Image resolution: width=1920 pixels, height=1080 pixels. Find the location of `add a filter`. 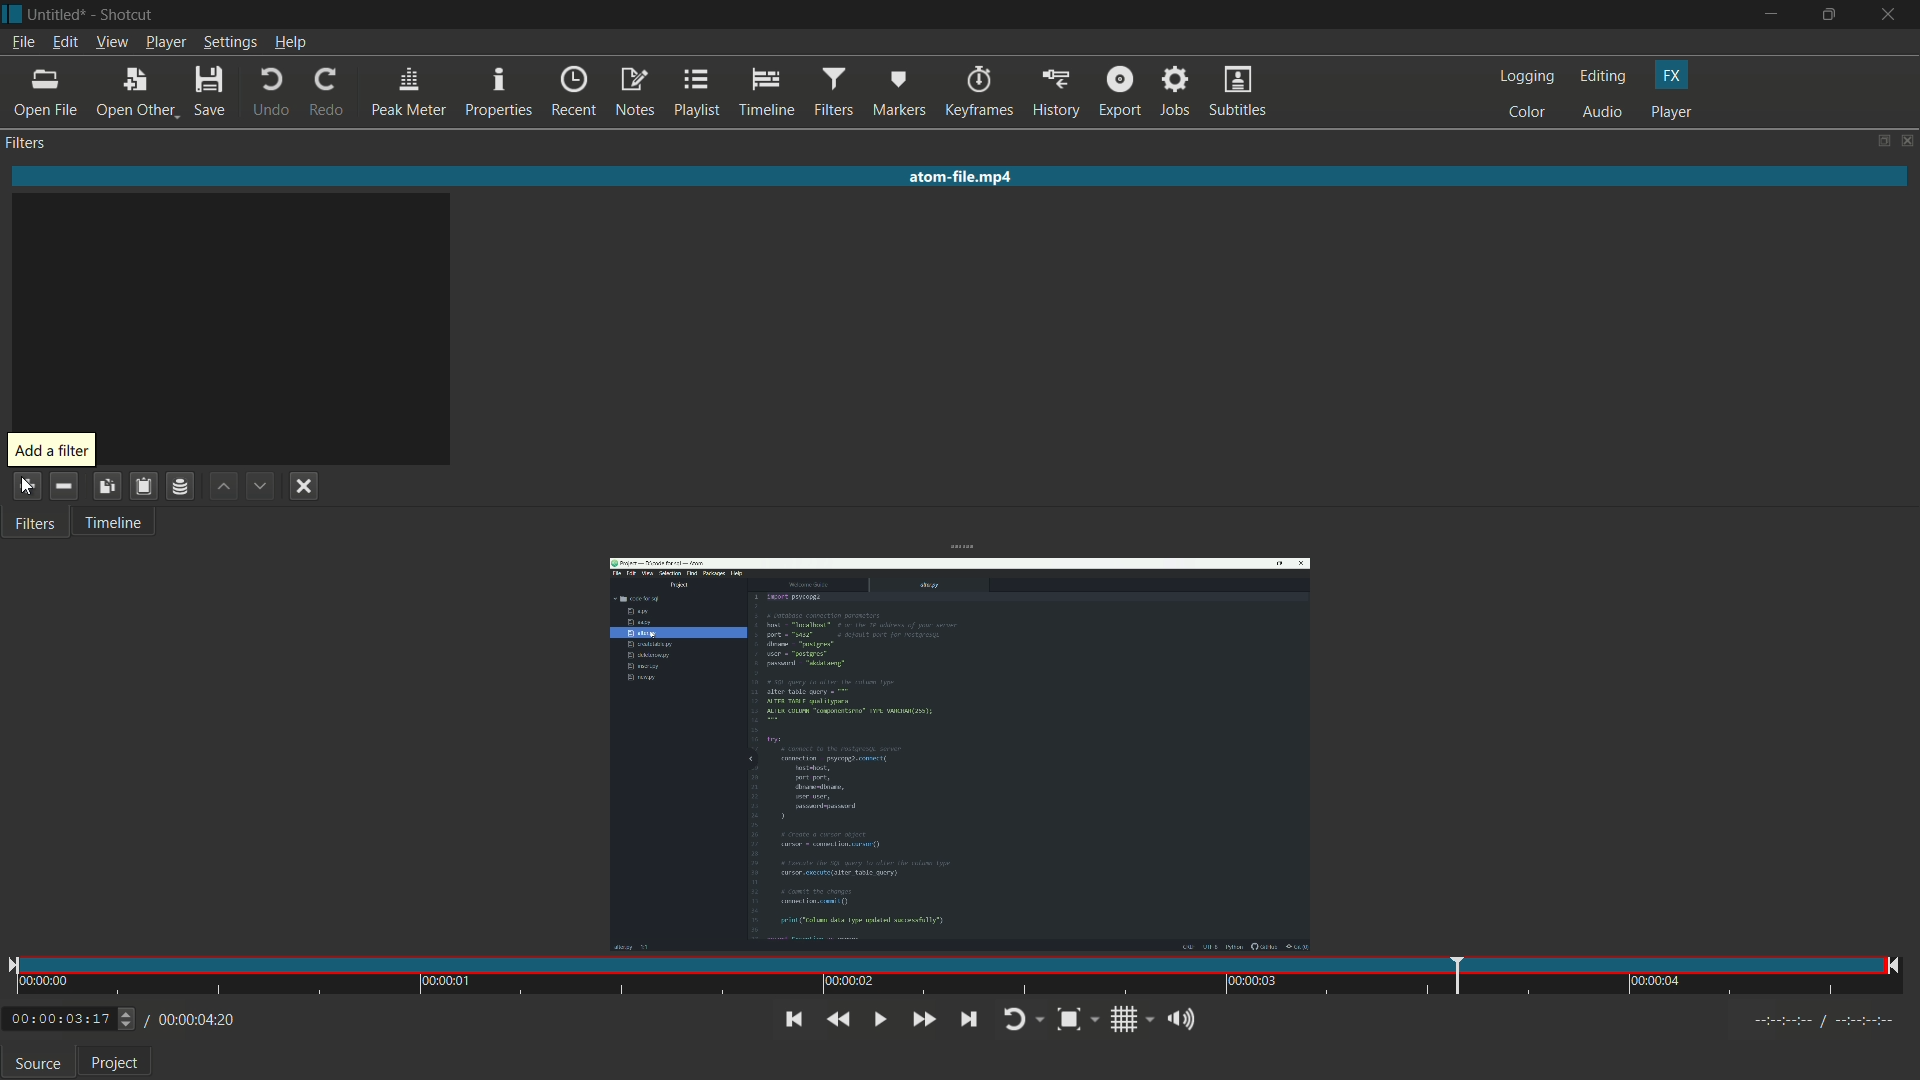

add a filter is located at coordinates (50, 451).